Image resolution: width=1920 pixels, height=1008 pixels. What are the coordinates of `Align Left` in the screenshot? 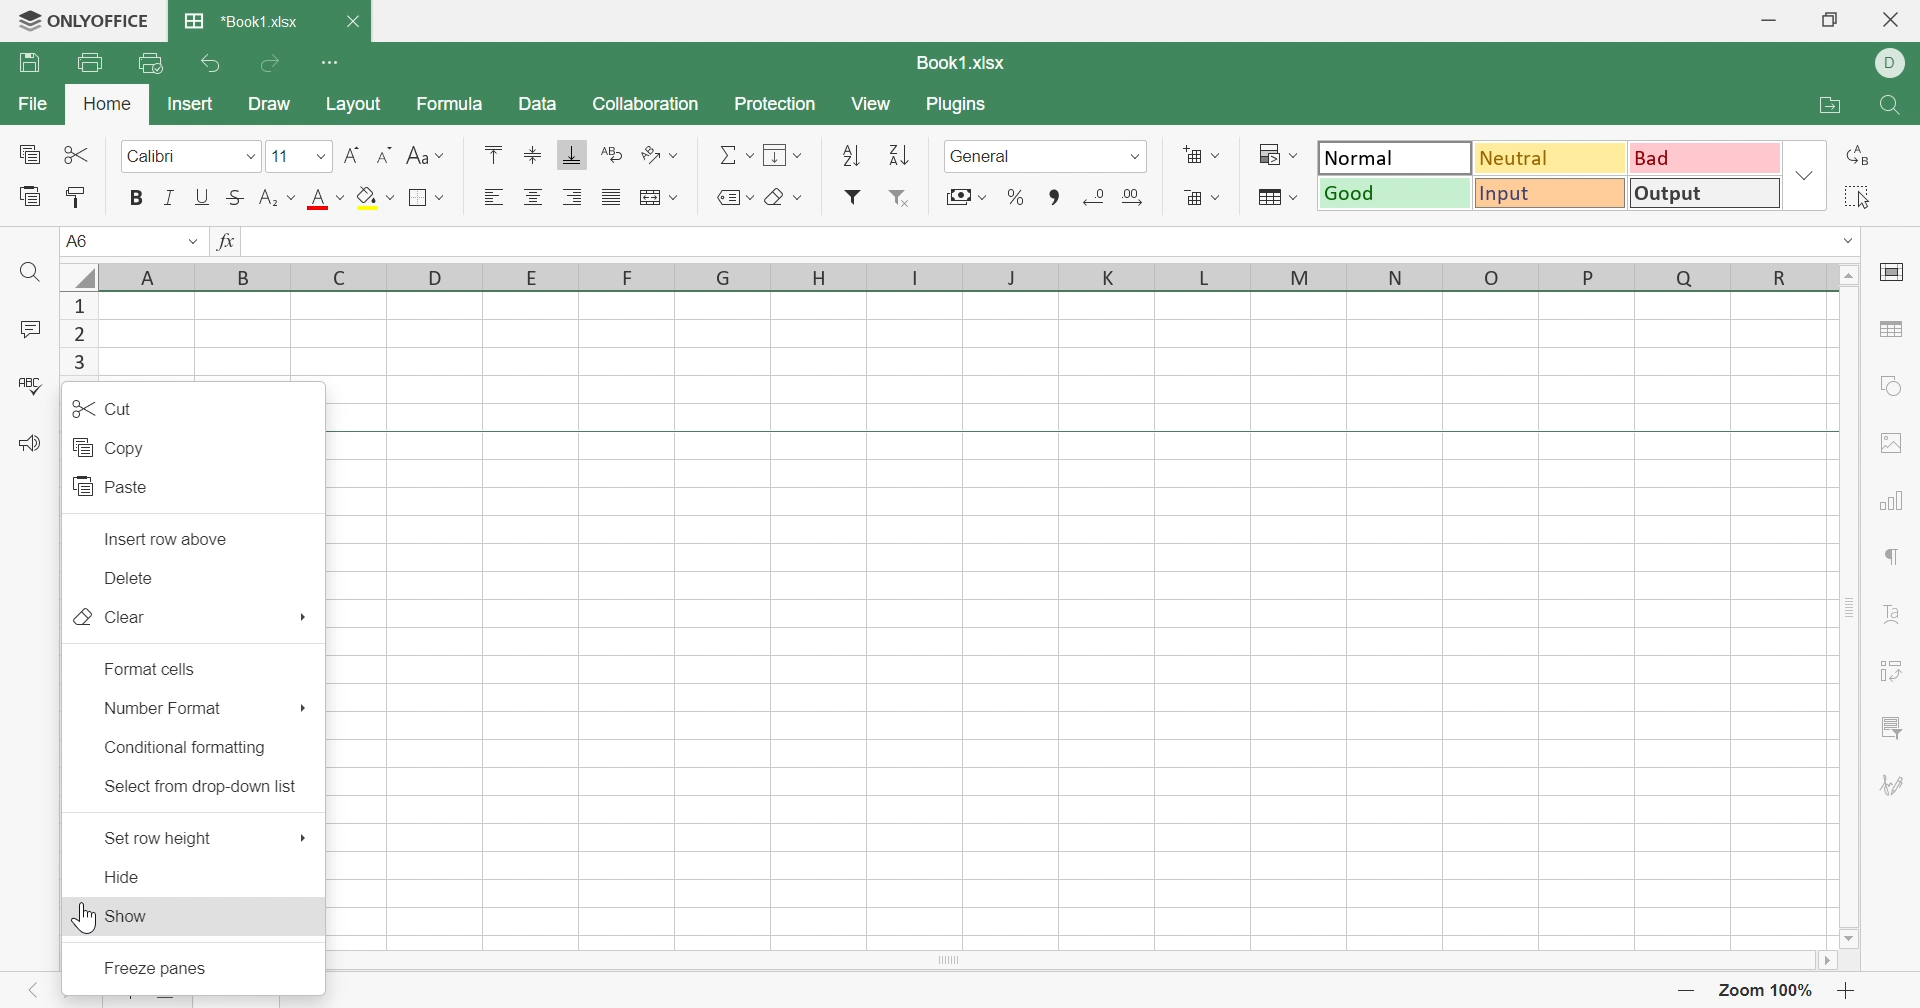 It's located at (497, 196).